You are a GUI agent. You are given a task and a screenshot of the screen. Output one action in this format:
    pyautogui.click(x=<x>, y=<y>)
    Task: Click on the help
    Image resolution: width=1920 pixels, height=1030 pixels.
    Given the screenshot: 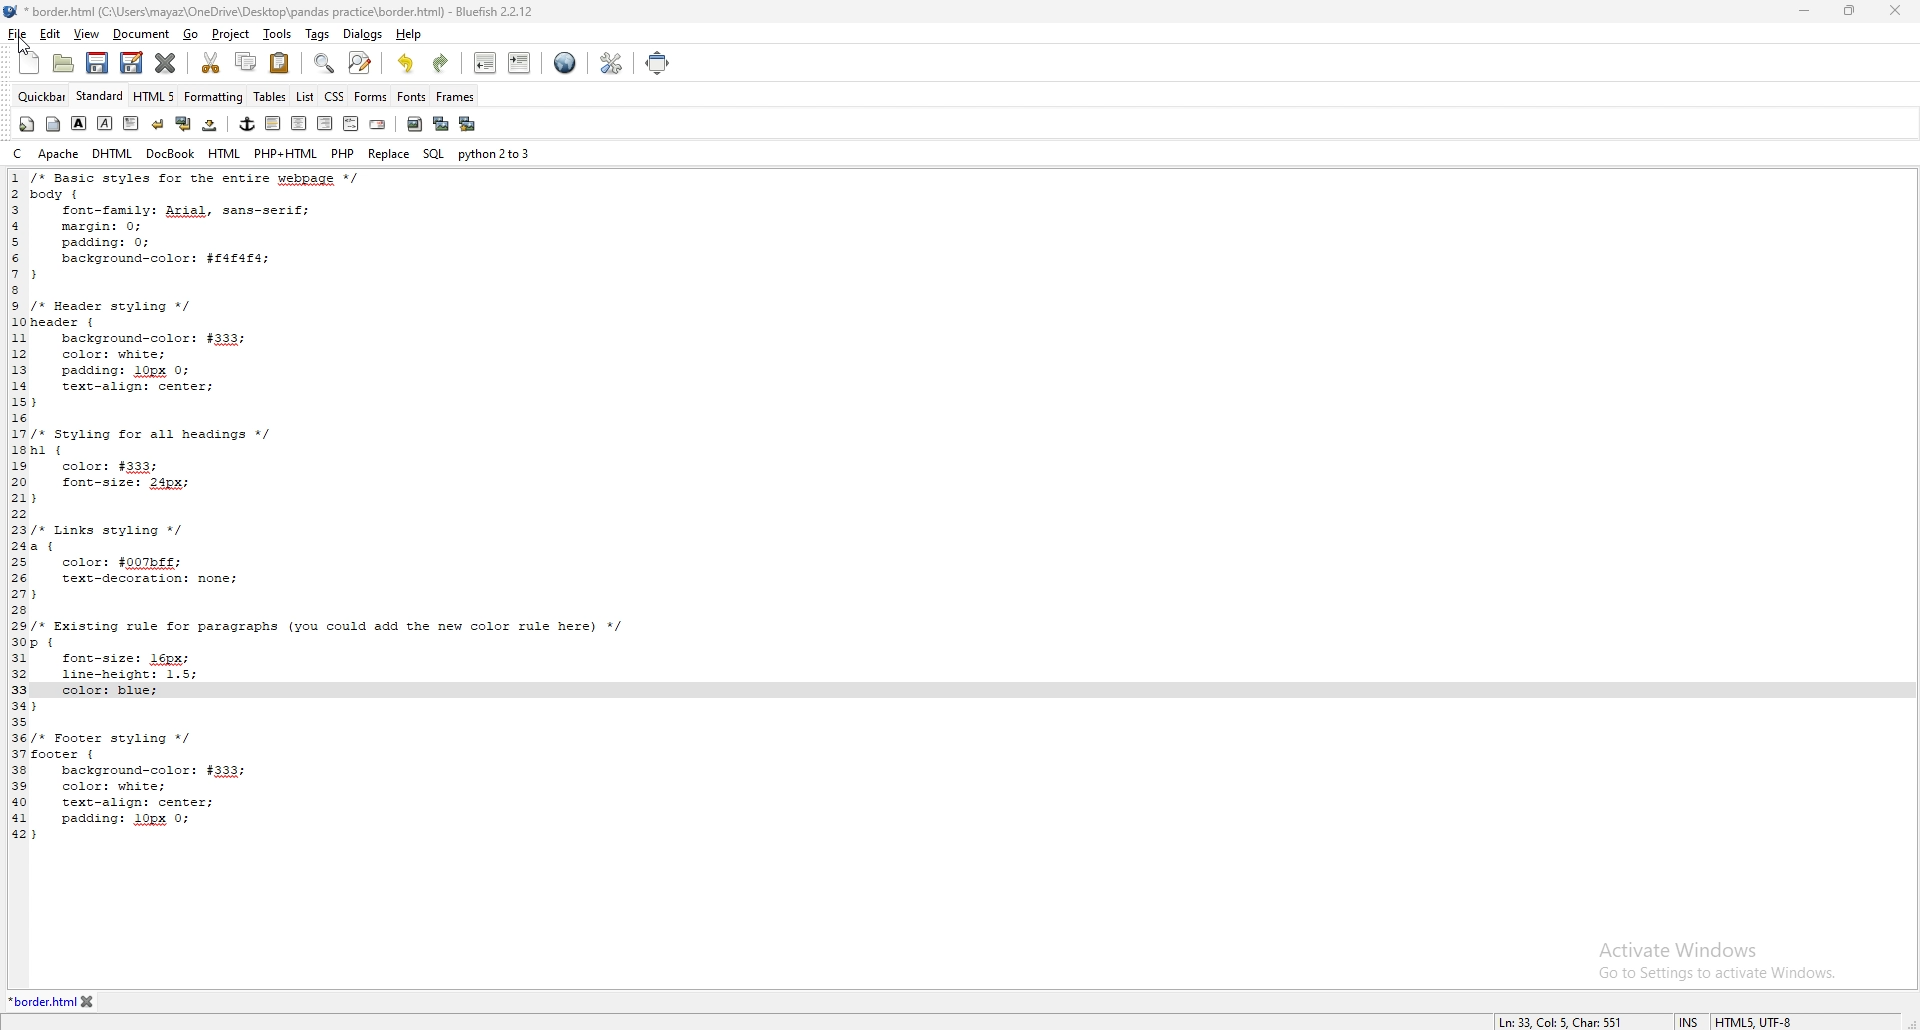 What is the action you would take?
    pyautogui.click(x=408, y=34)
    